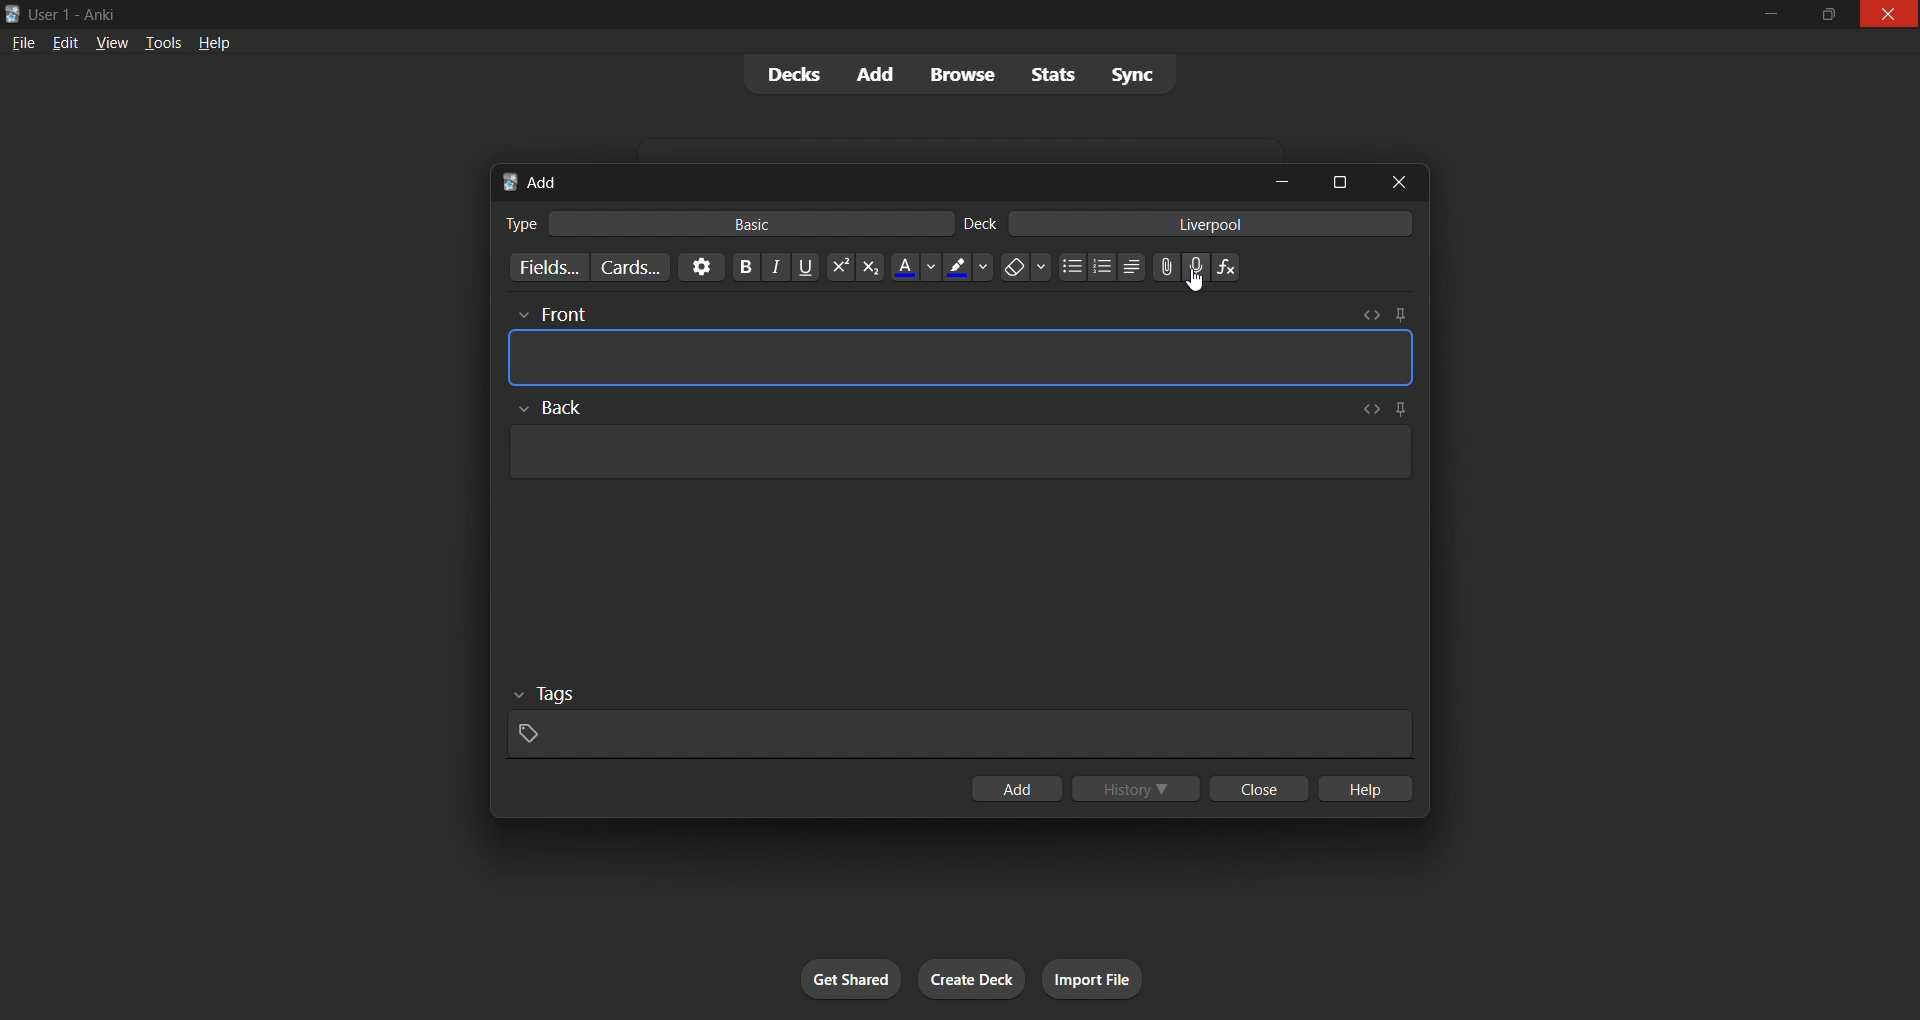 The height and width of the screenshot is (1020, 1920). Describe the element at coordinates (955, 721) in the screenshot. I see `card tags input` at that location.